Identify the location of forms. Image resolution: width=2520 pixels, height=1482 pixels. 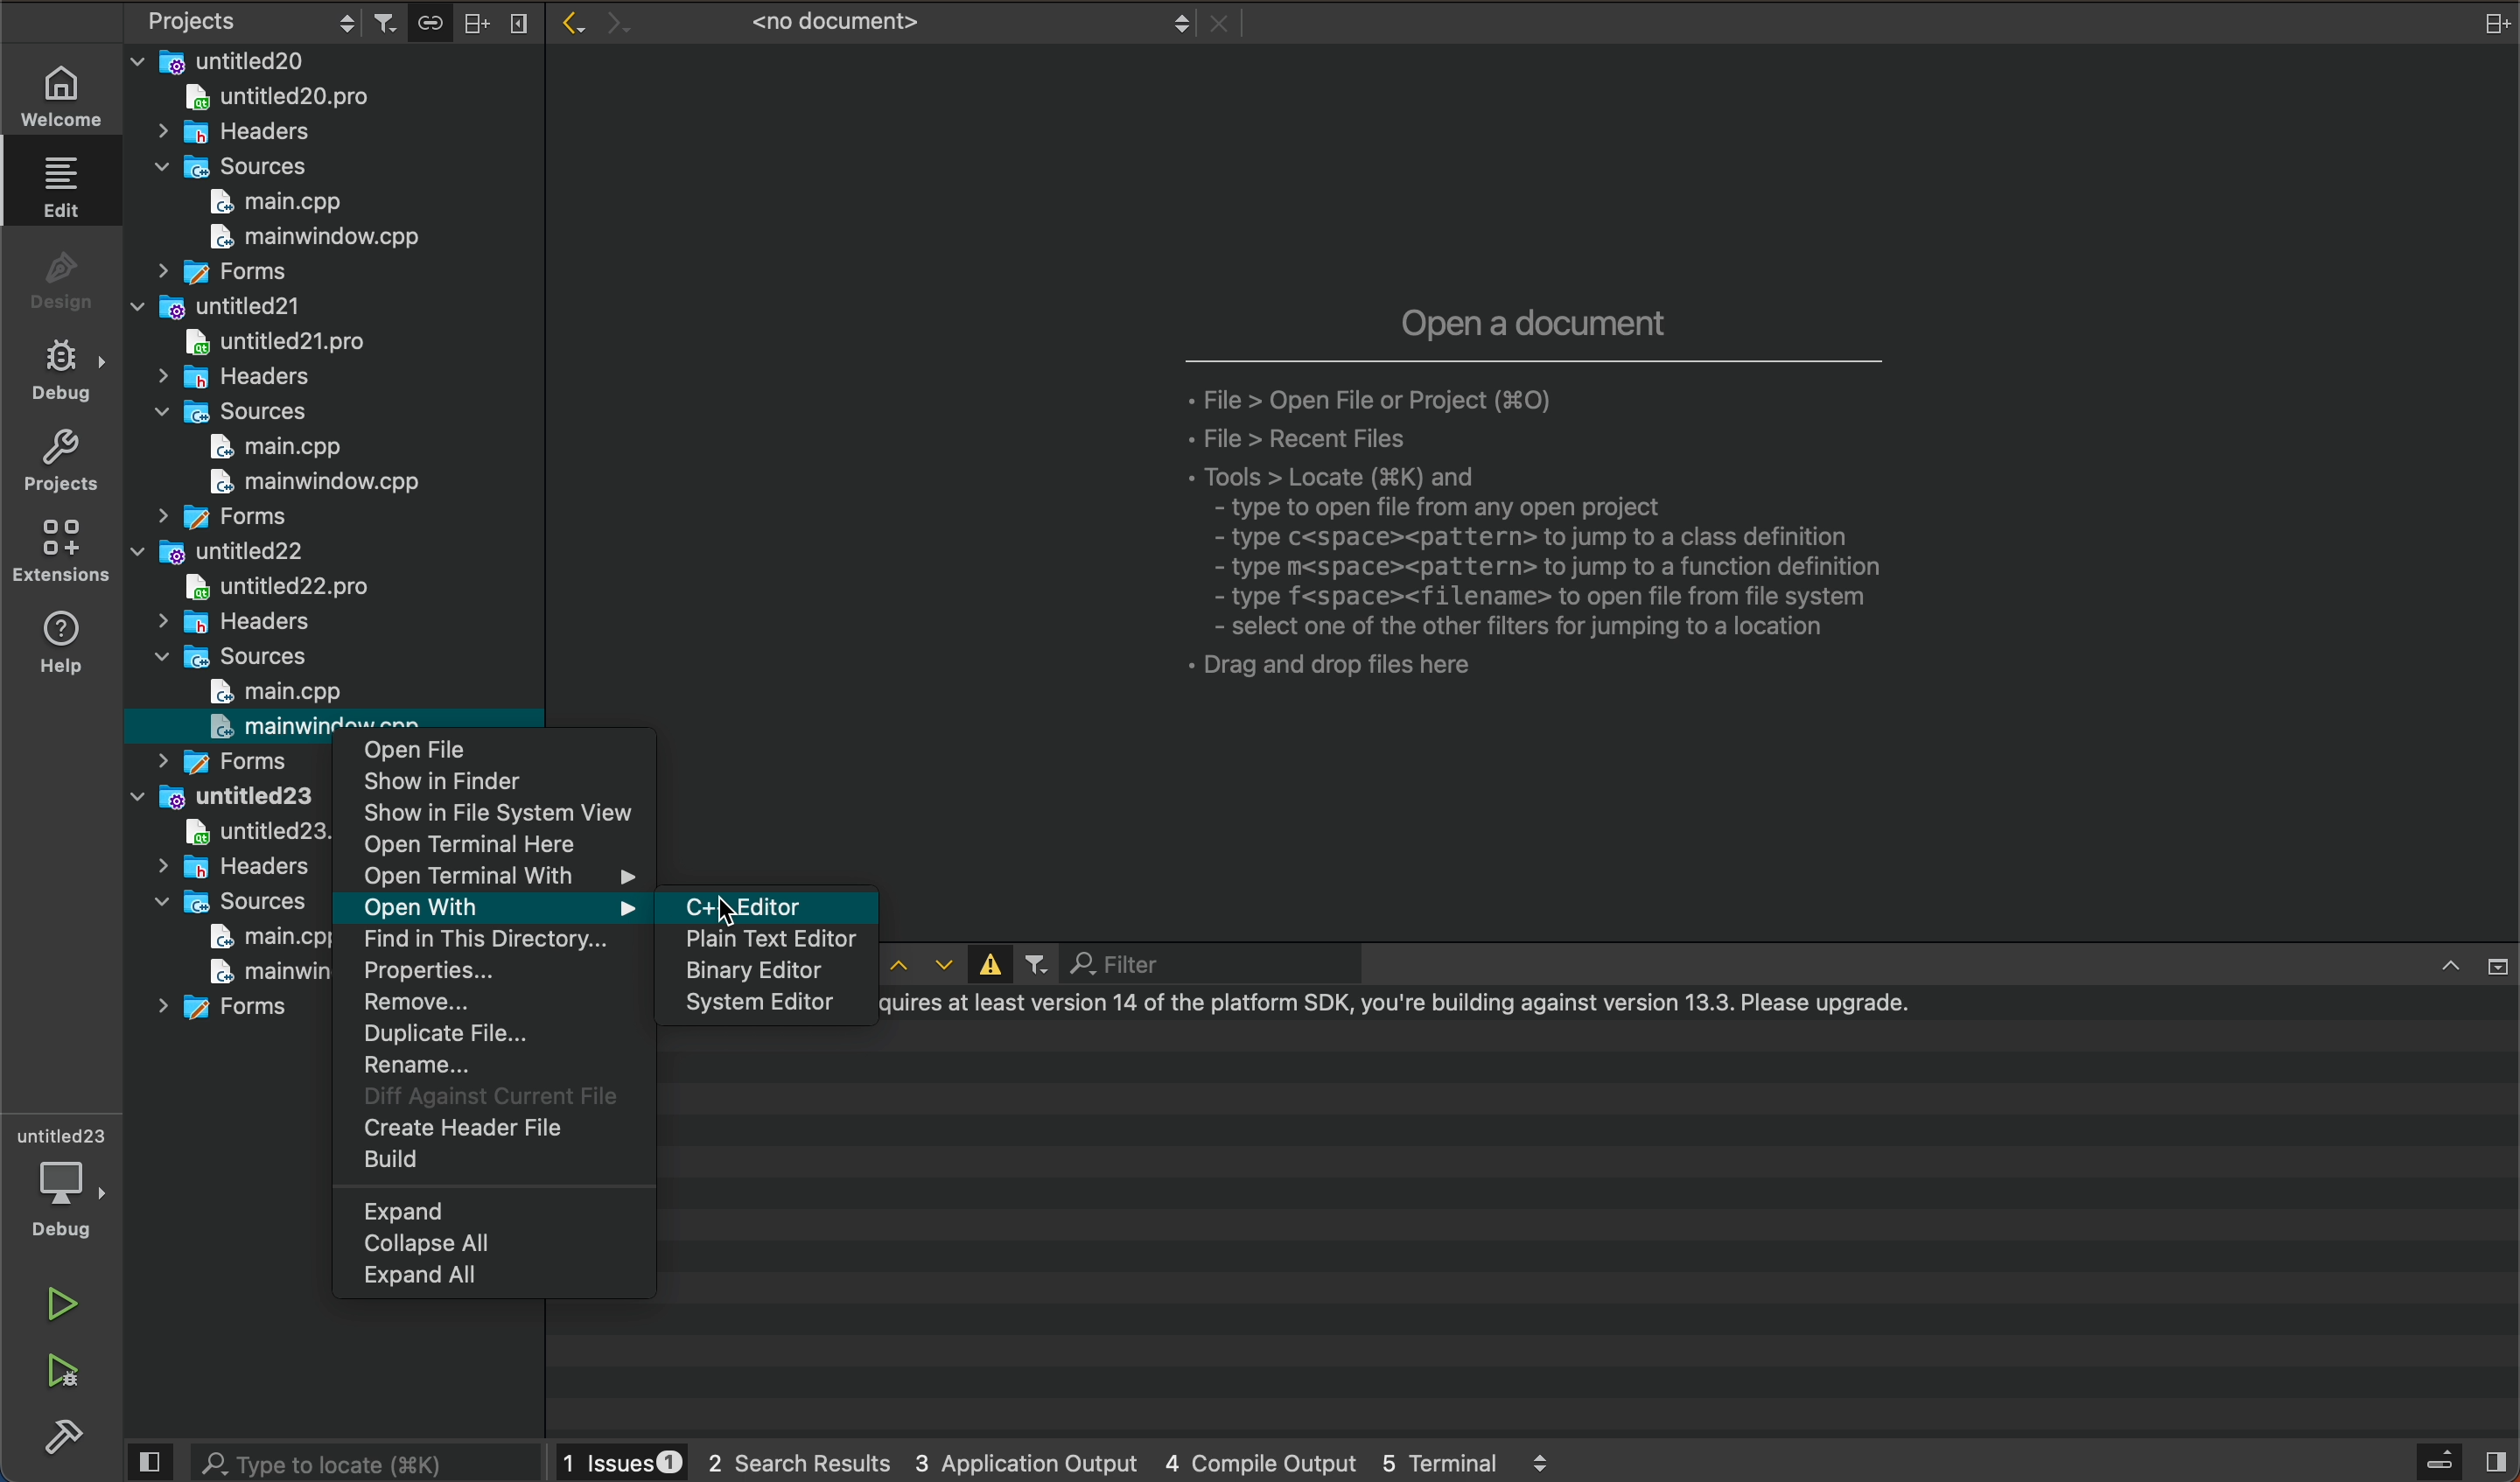
(234, 1013).